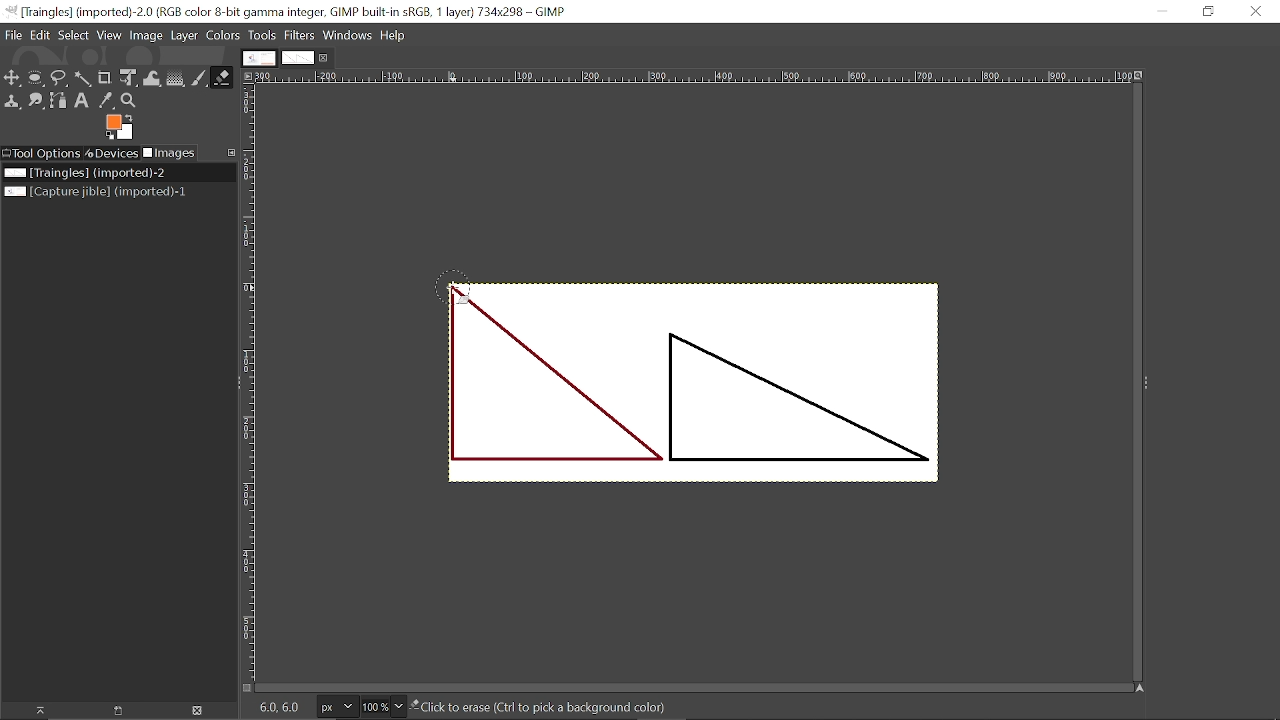  What do you see at coordinates (222, 77) in the screenshot?
I see `Eraser tool` at bounding box center [222, 77].